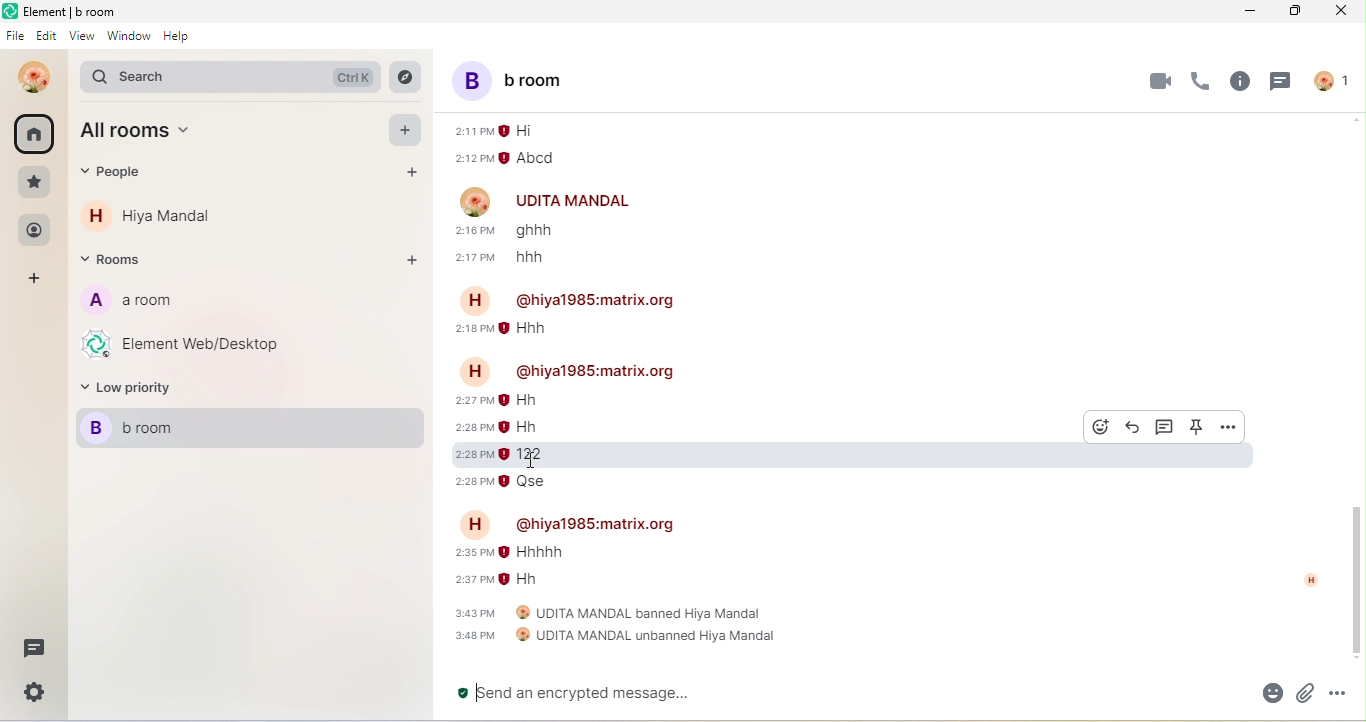 This screenshot has height=722, width=1366. Describe the element at coordinates (474, 300) in the screenshot. I see `H` at that location.